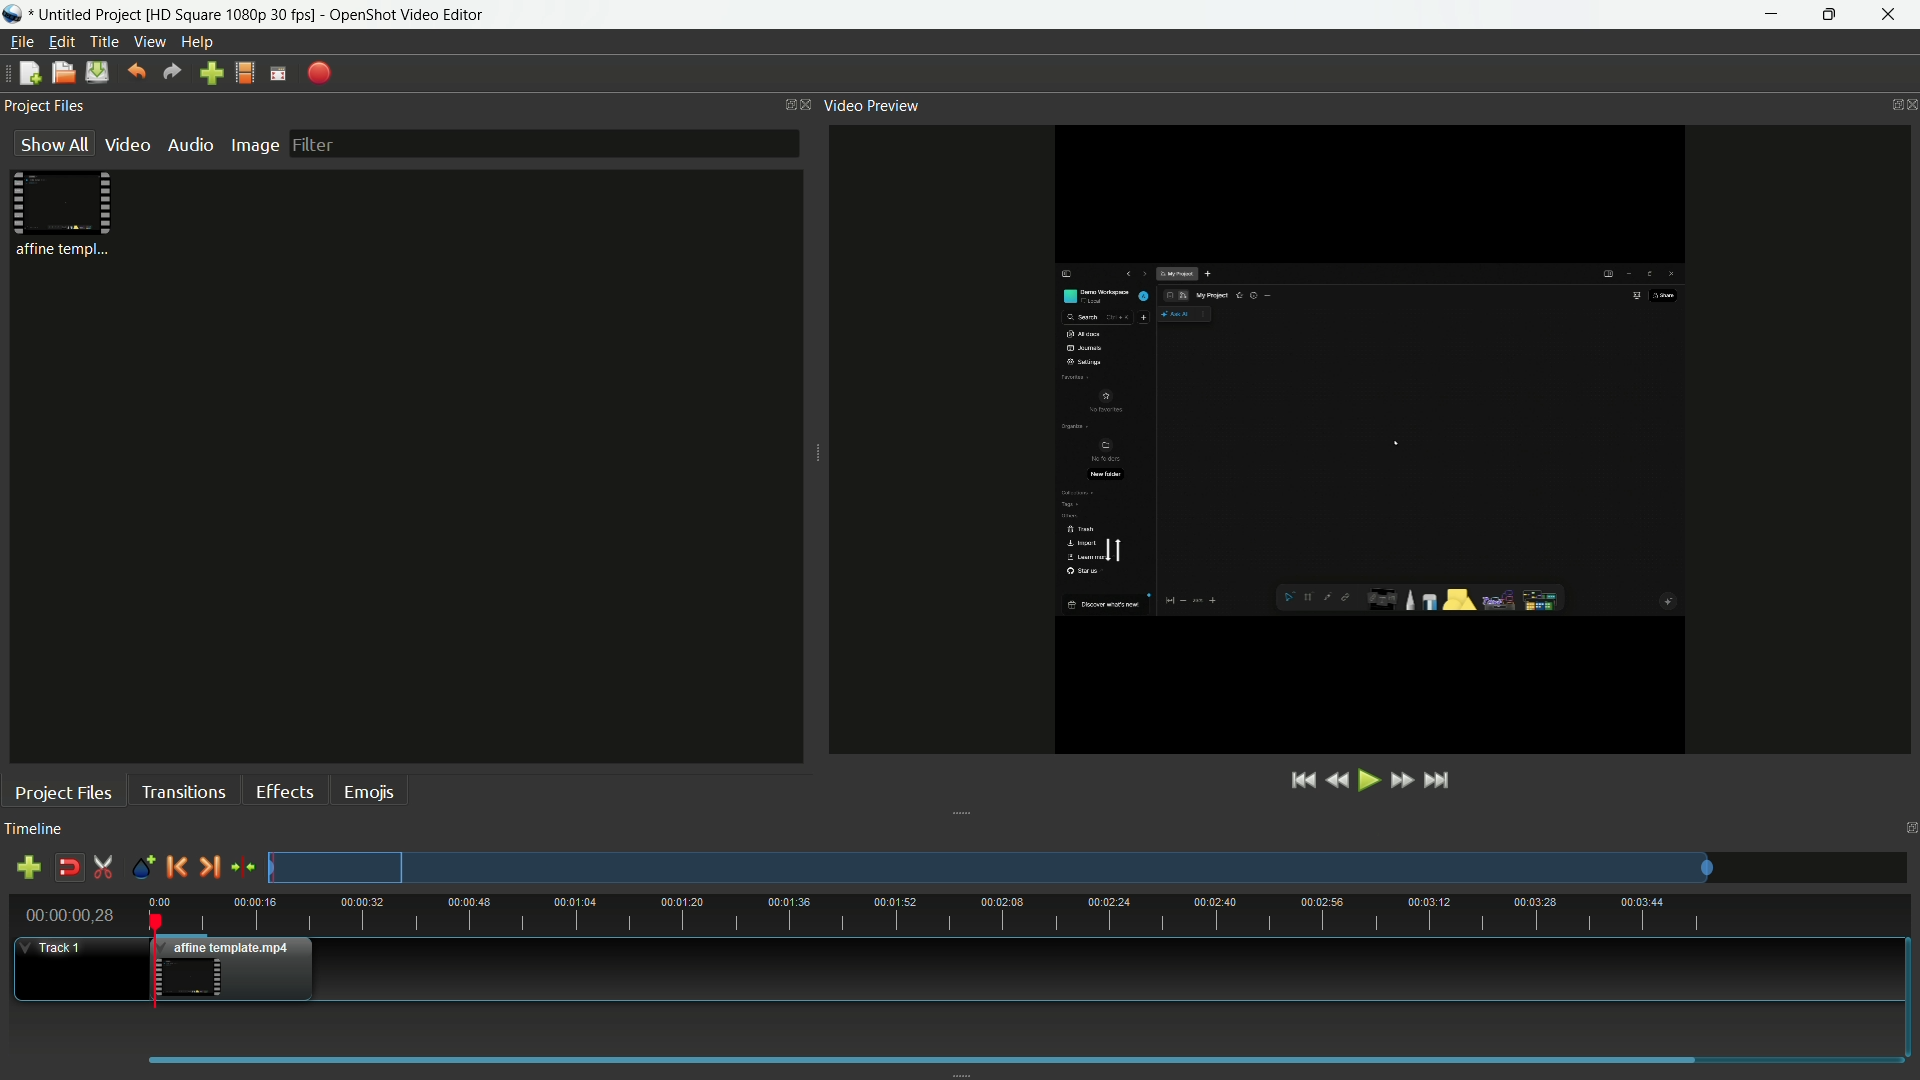 This screenshot has width=1920, height=1080. What do you see at coordinates (20, 42) in the screenshot?
I see `file menu` at bounding box center [20, 42].